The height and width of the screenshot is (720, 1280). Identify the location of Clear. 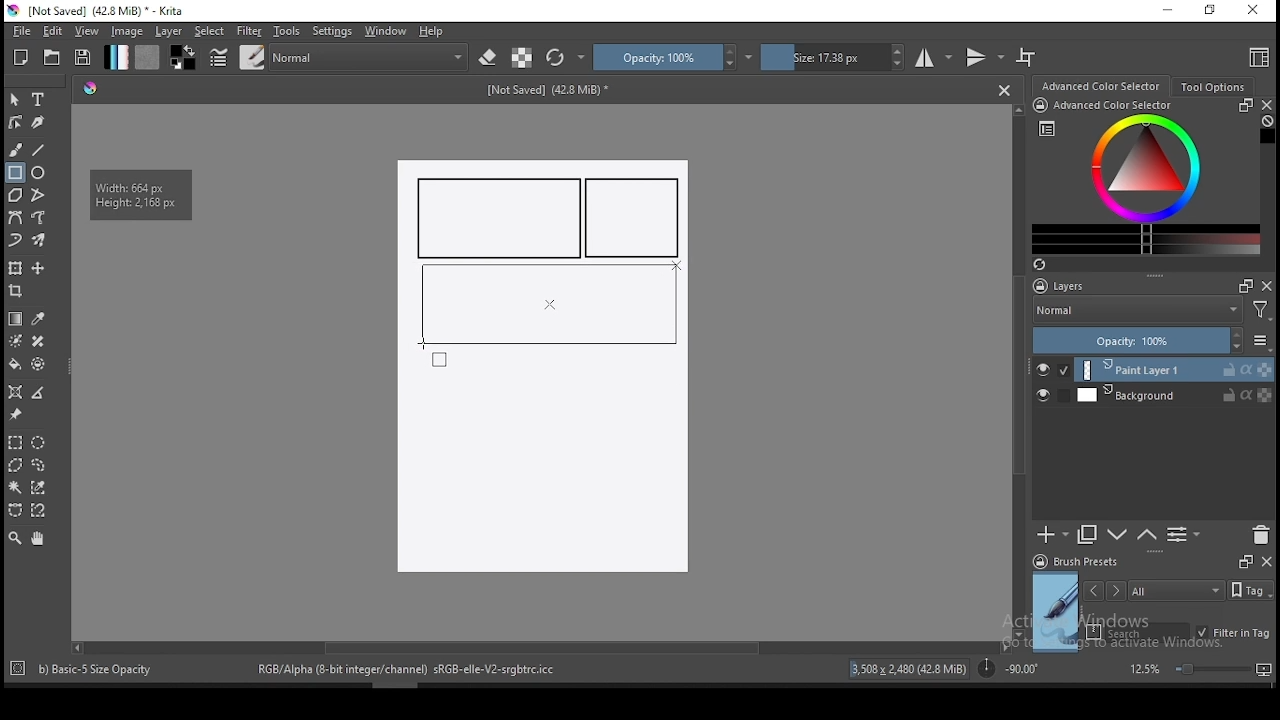
(1267, 123).